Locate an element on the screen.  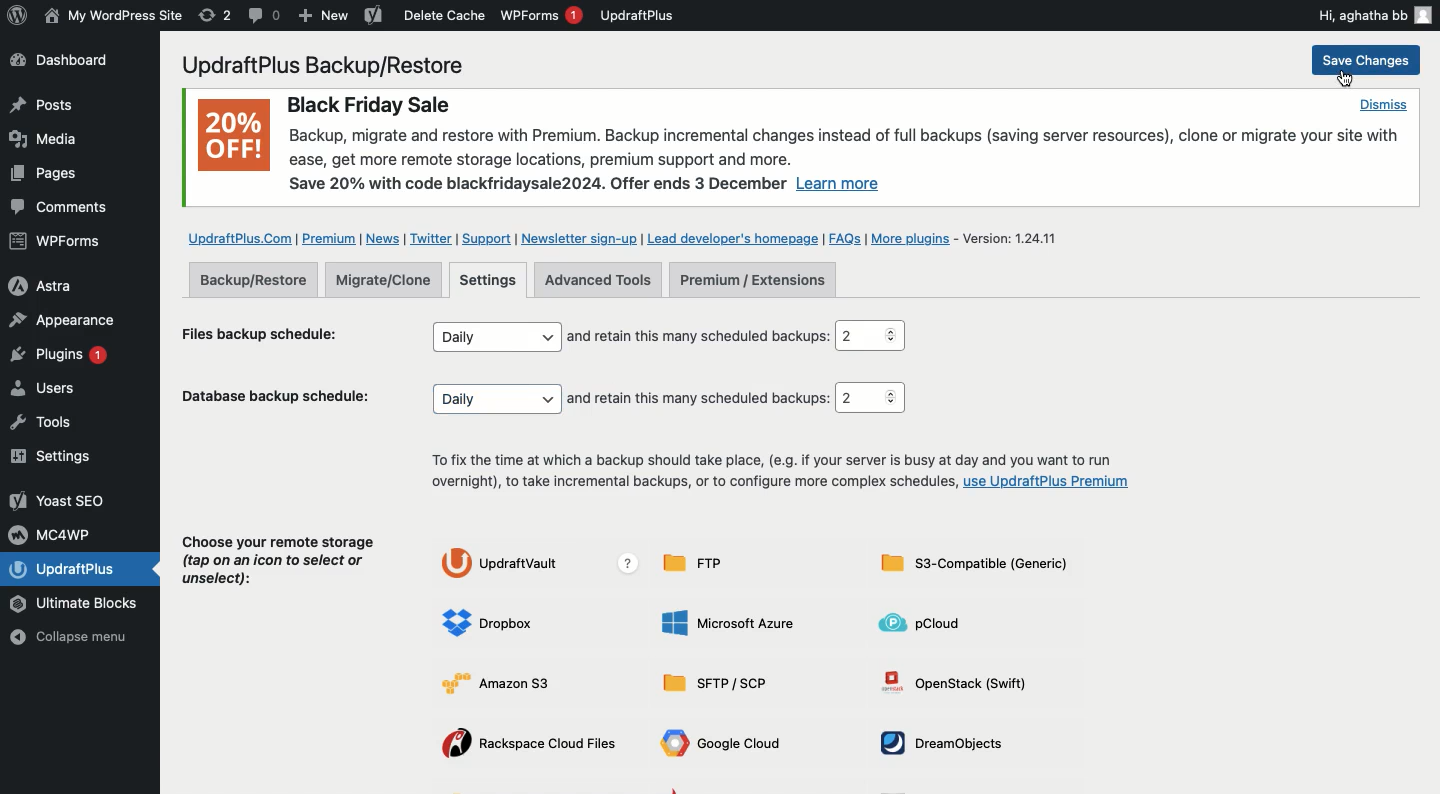
UpdraftVault is located at coordinates (544, 564).